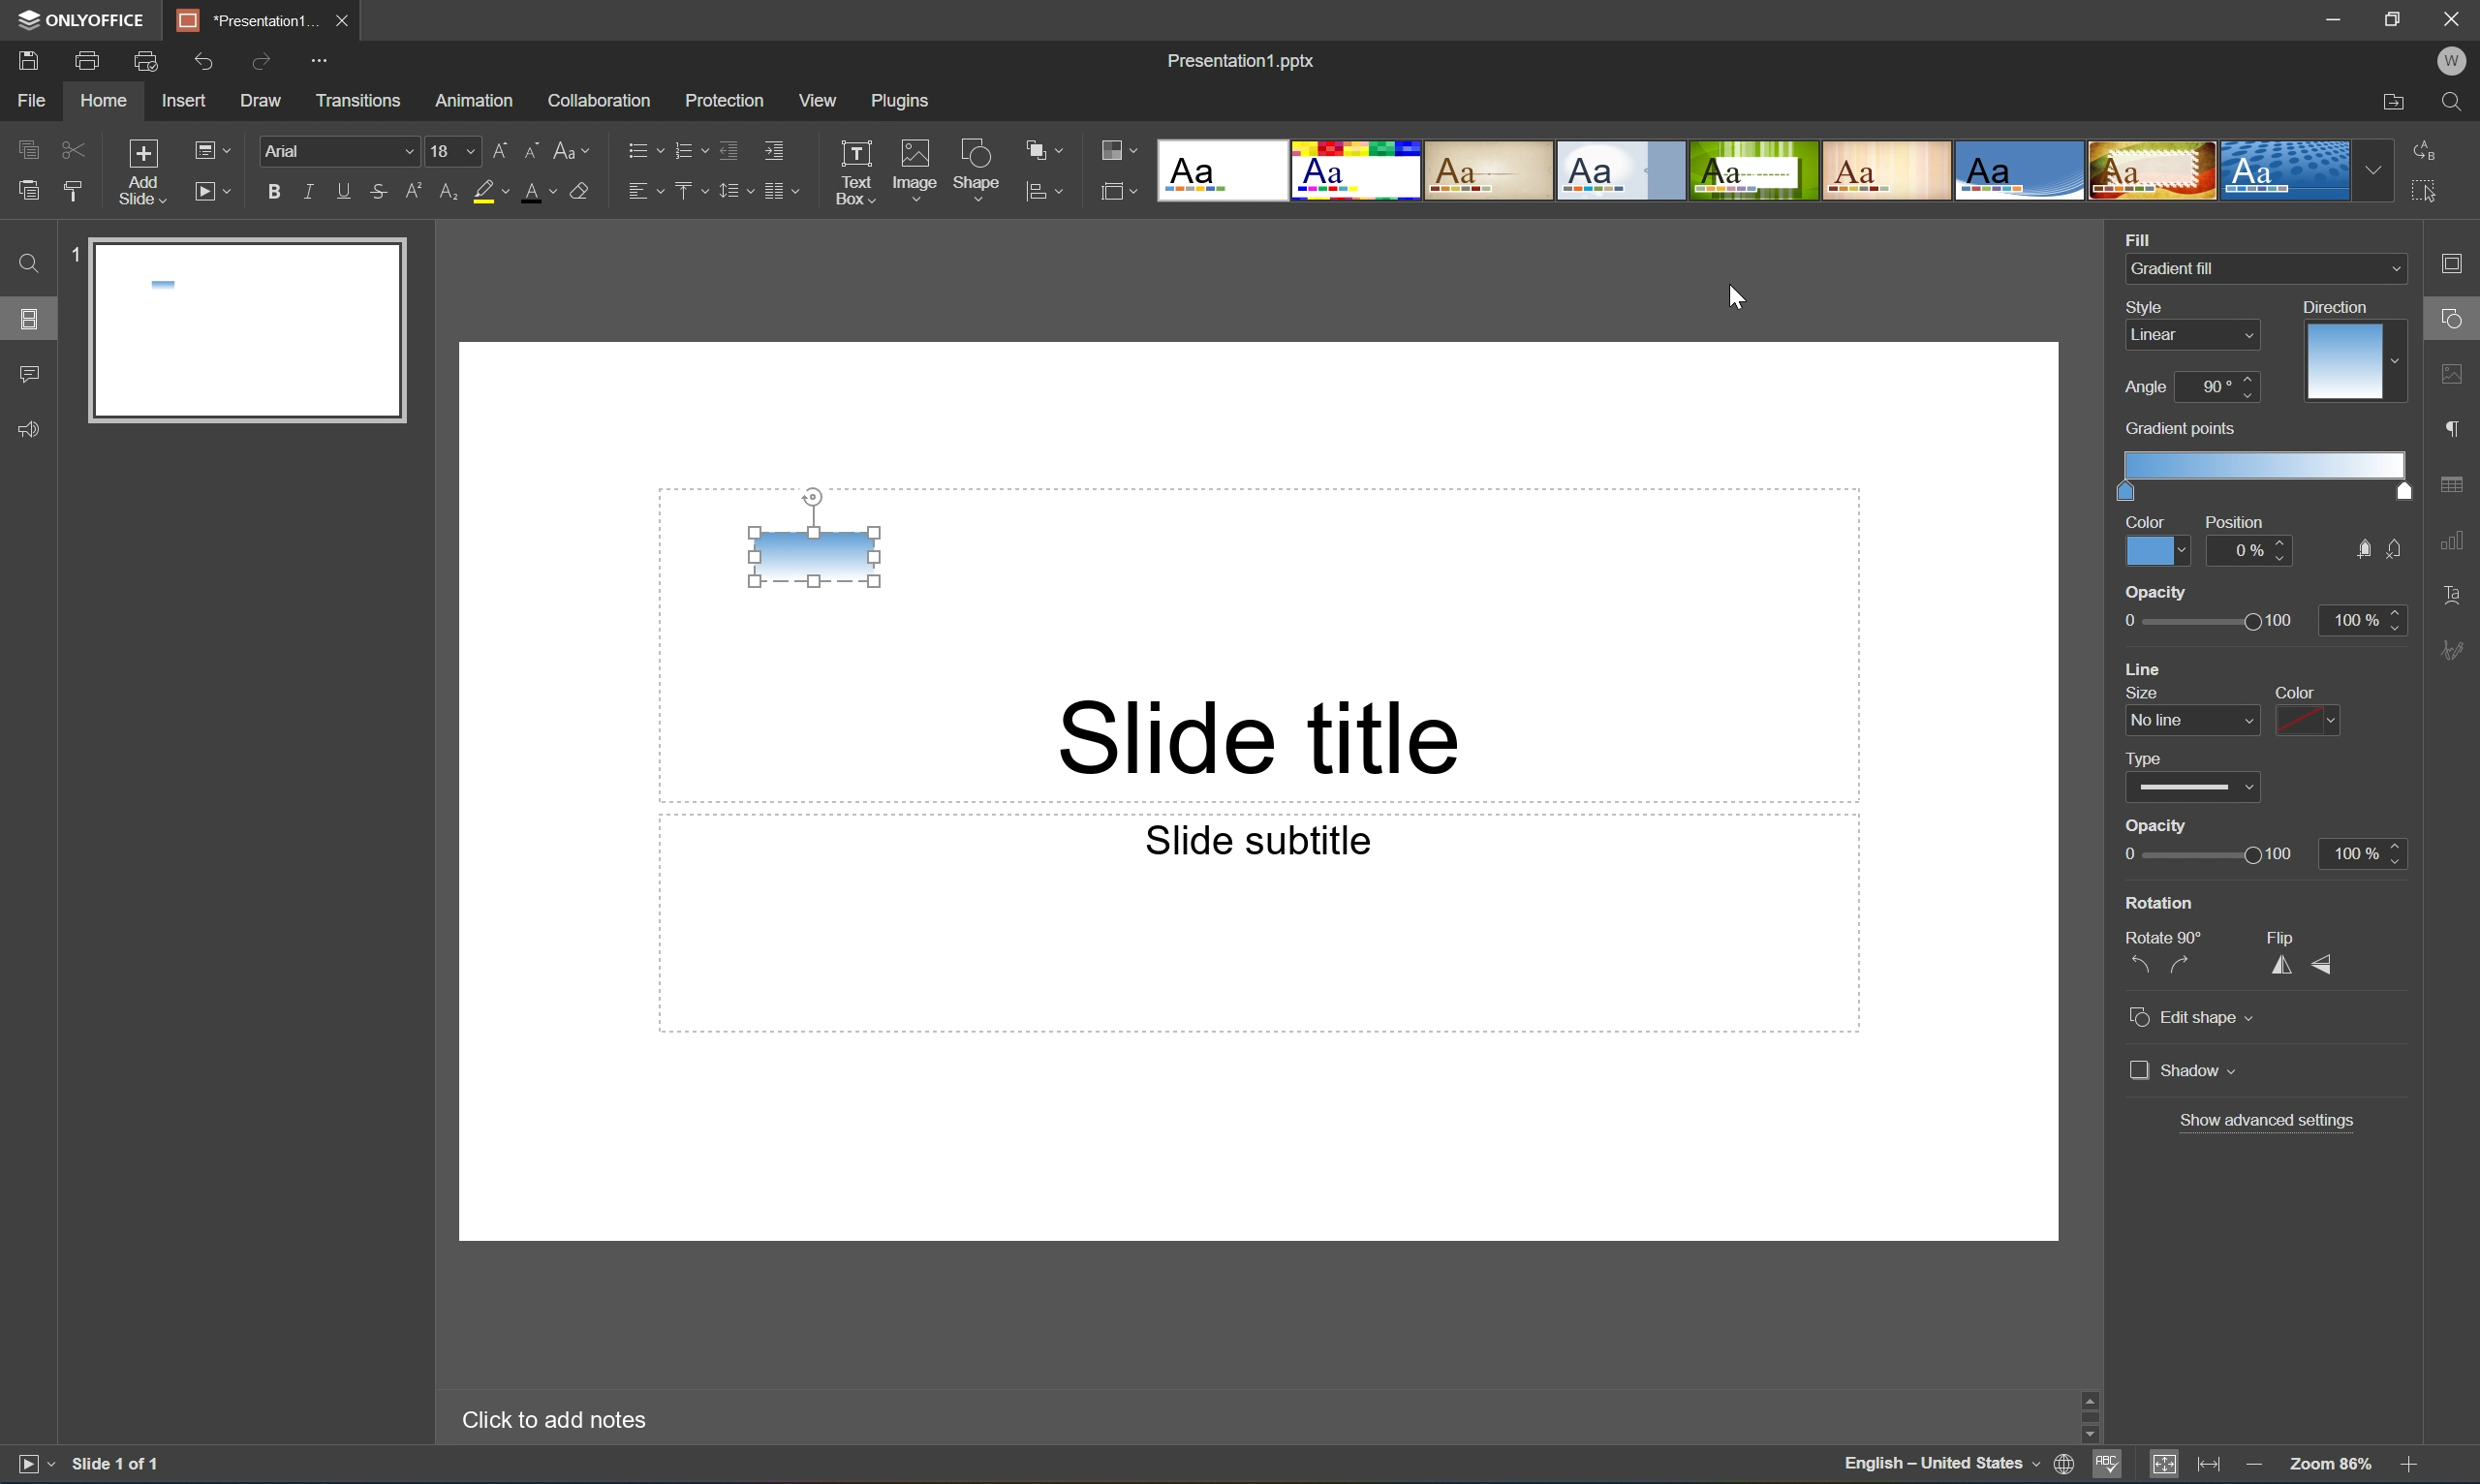 Image resolution: width=2480 pixels, height=1484 pixels. I want to click on Drop Down, so click(2375, 170).